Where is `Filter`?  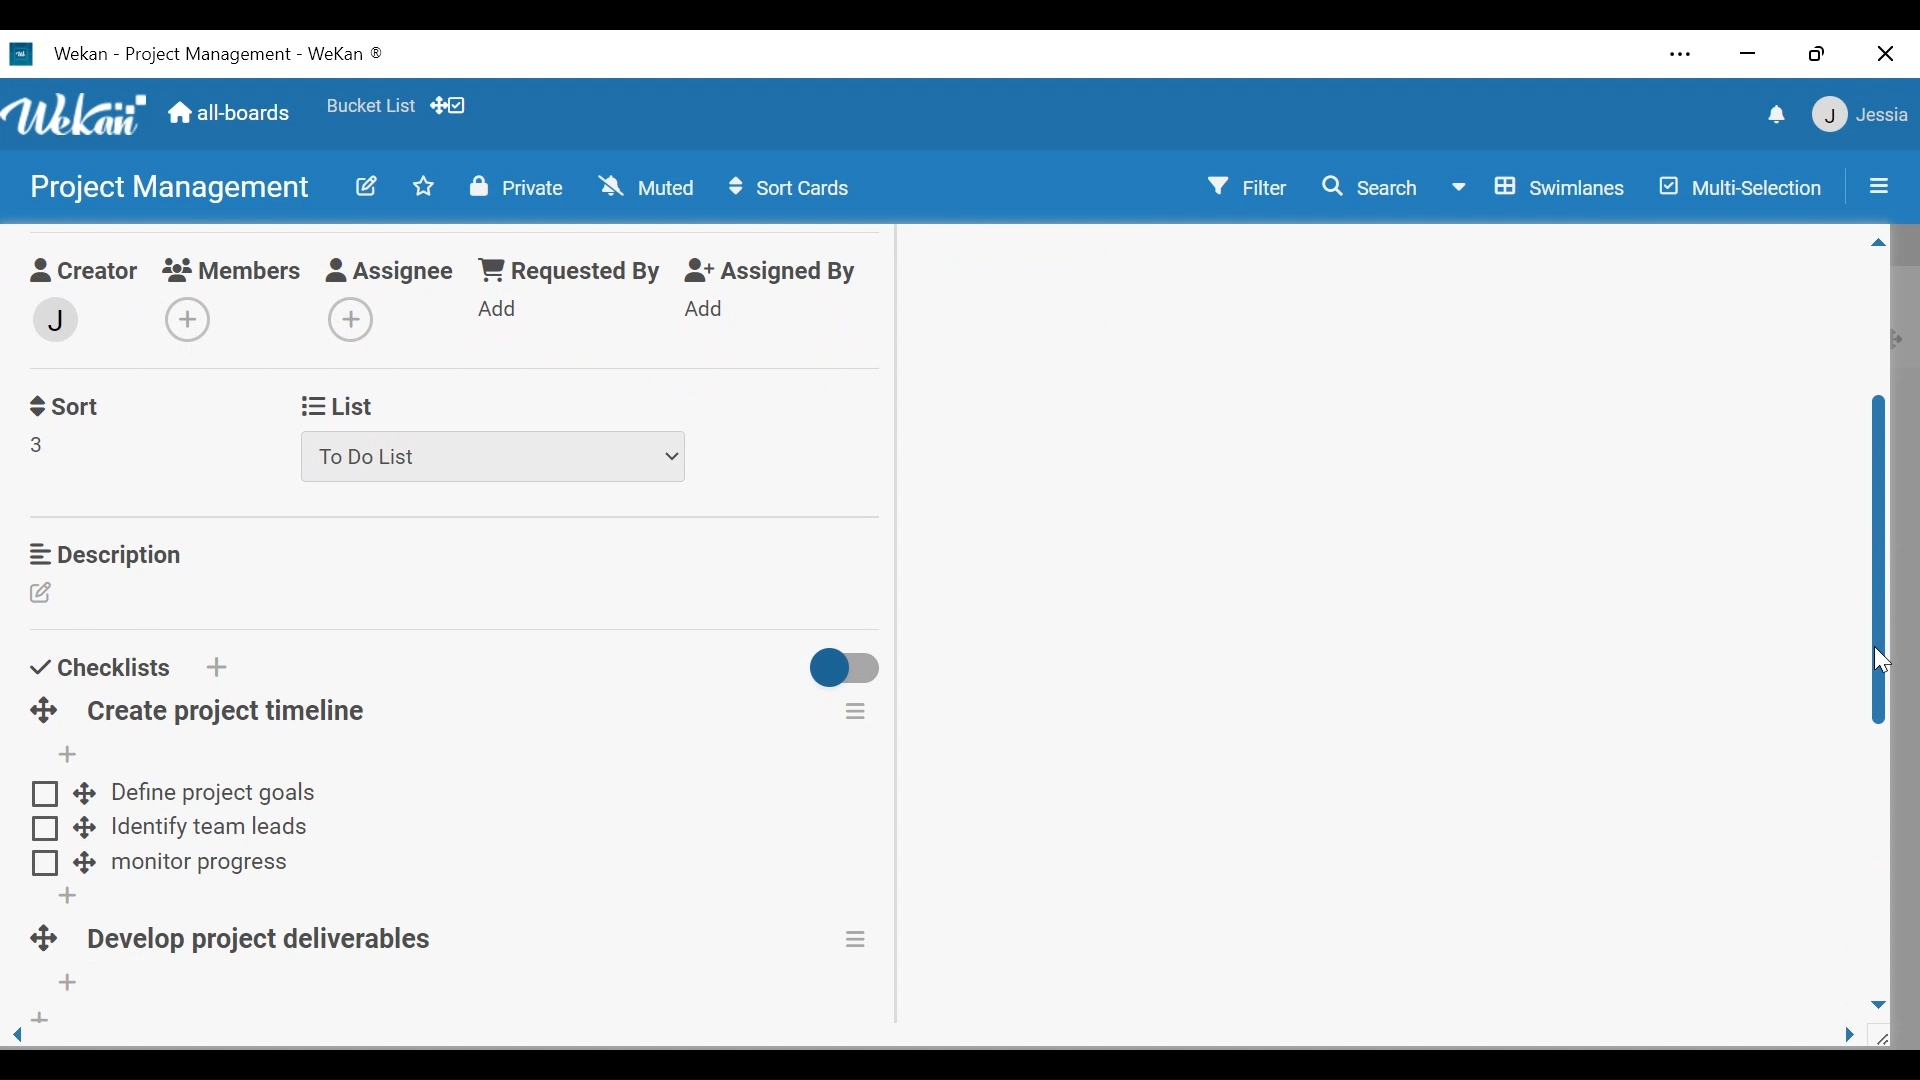
Filter is located at coordinates (1247, 185).